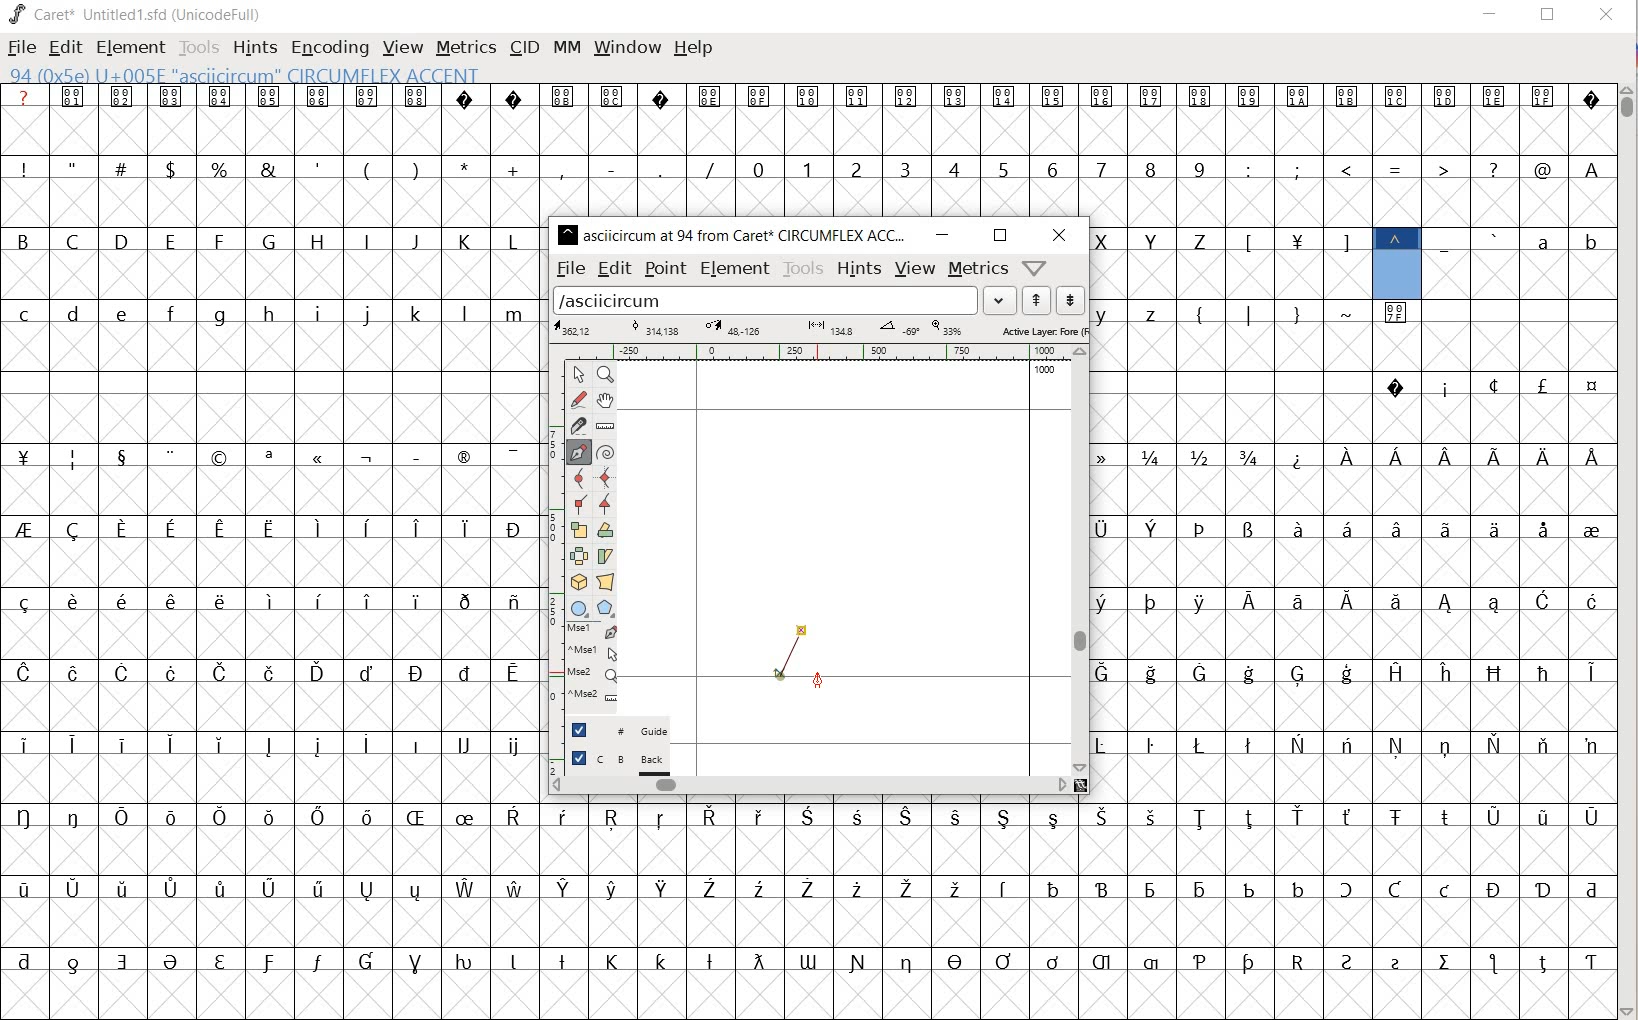 This screenshot has height=1020, width=1638. Describe the element at coordinates (665, 267) in the screenshot. I see `point` at that location.